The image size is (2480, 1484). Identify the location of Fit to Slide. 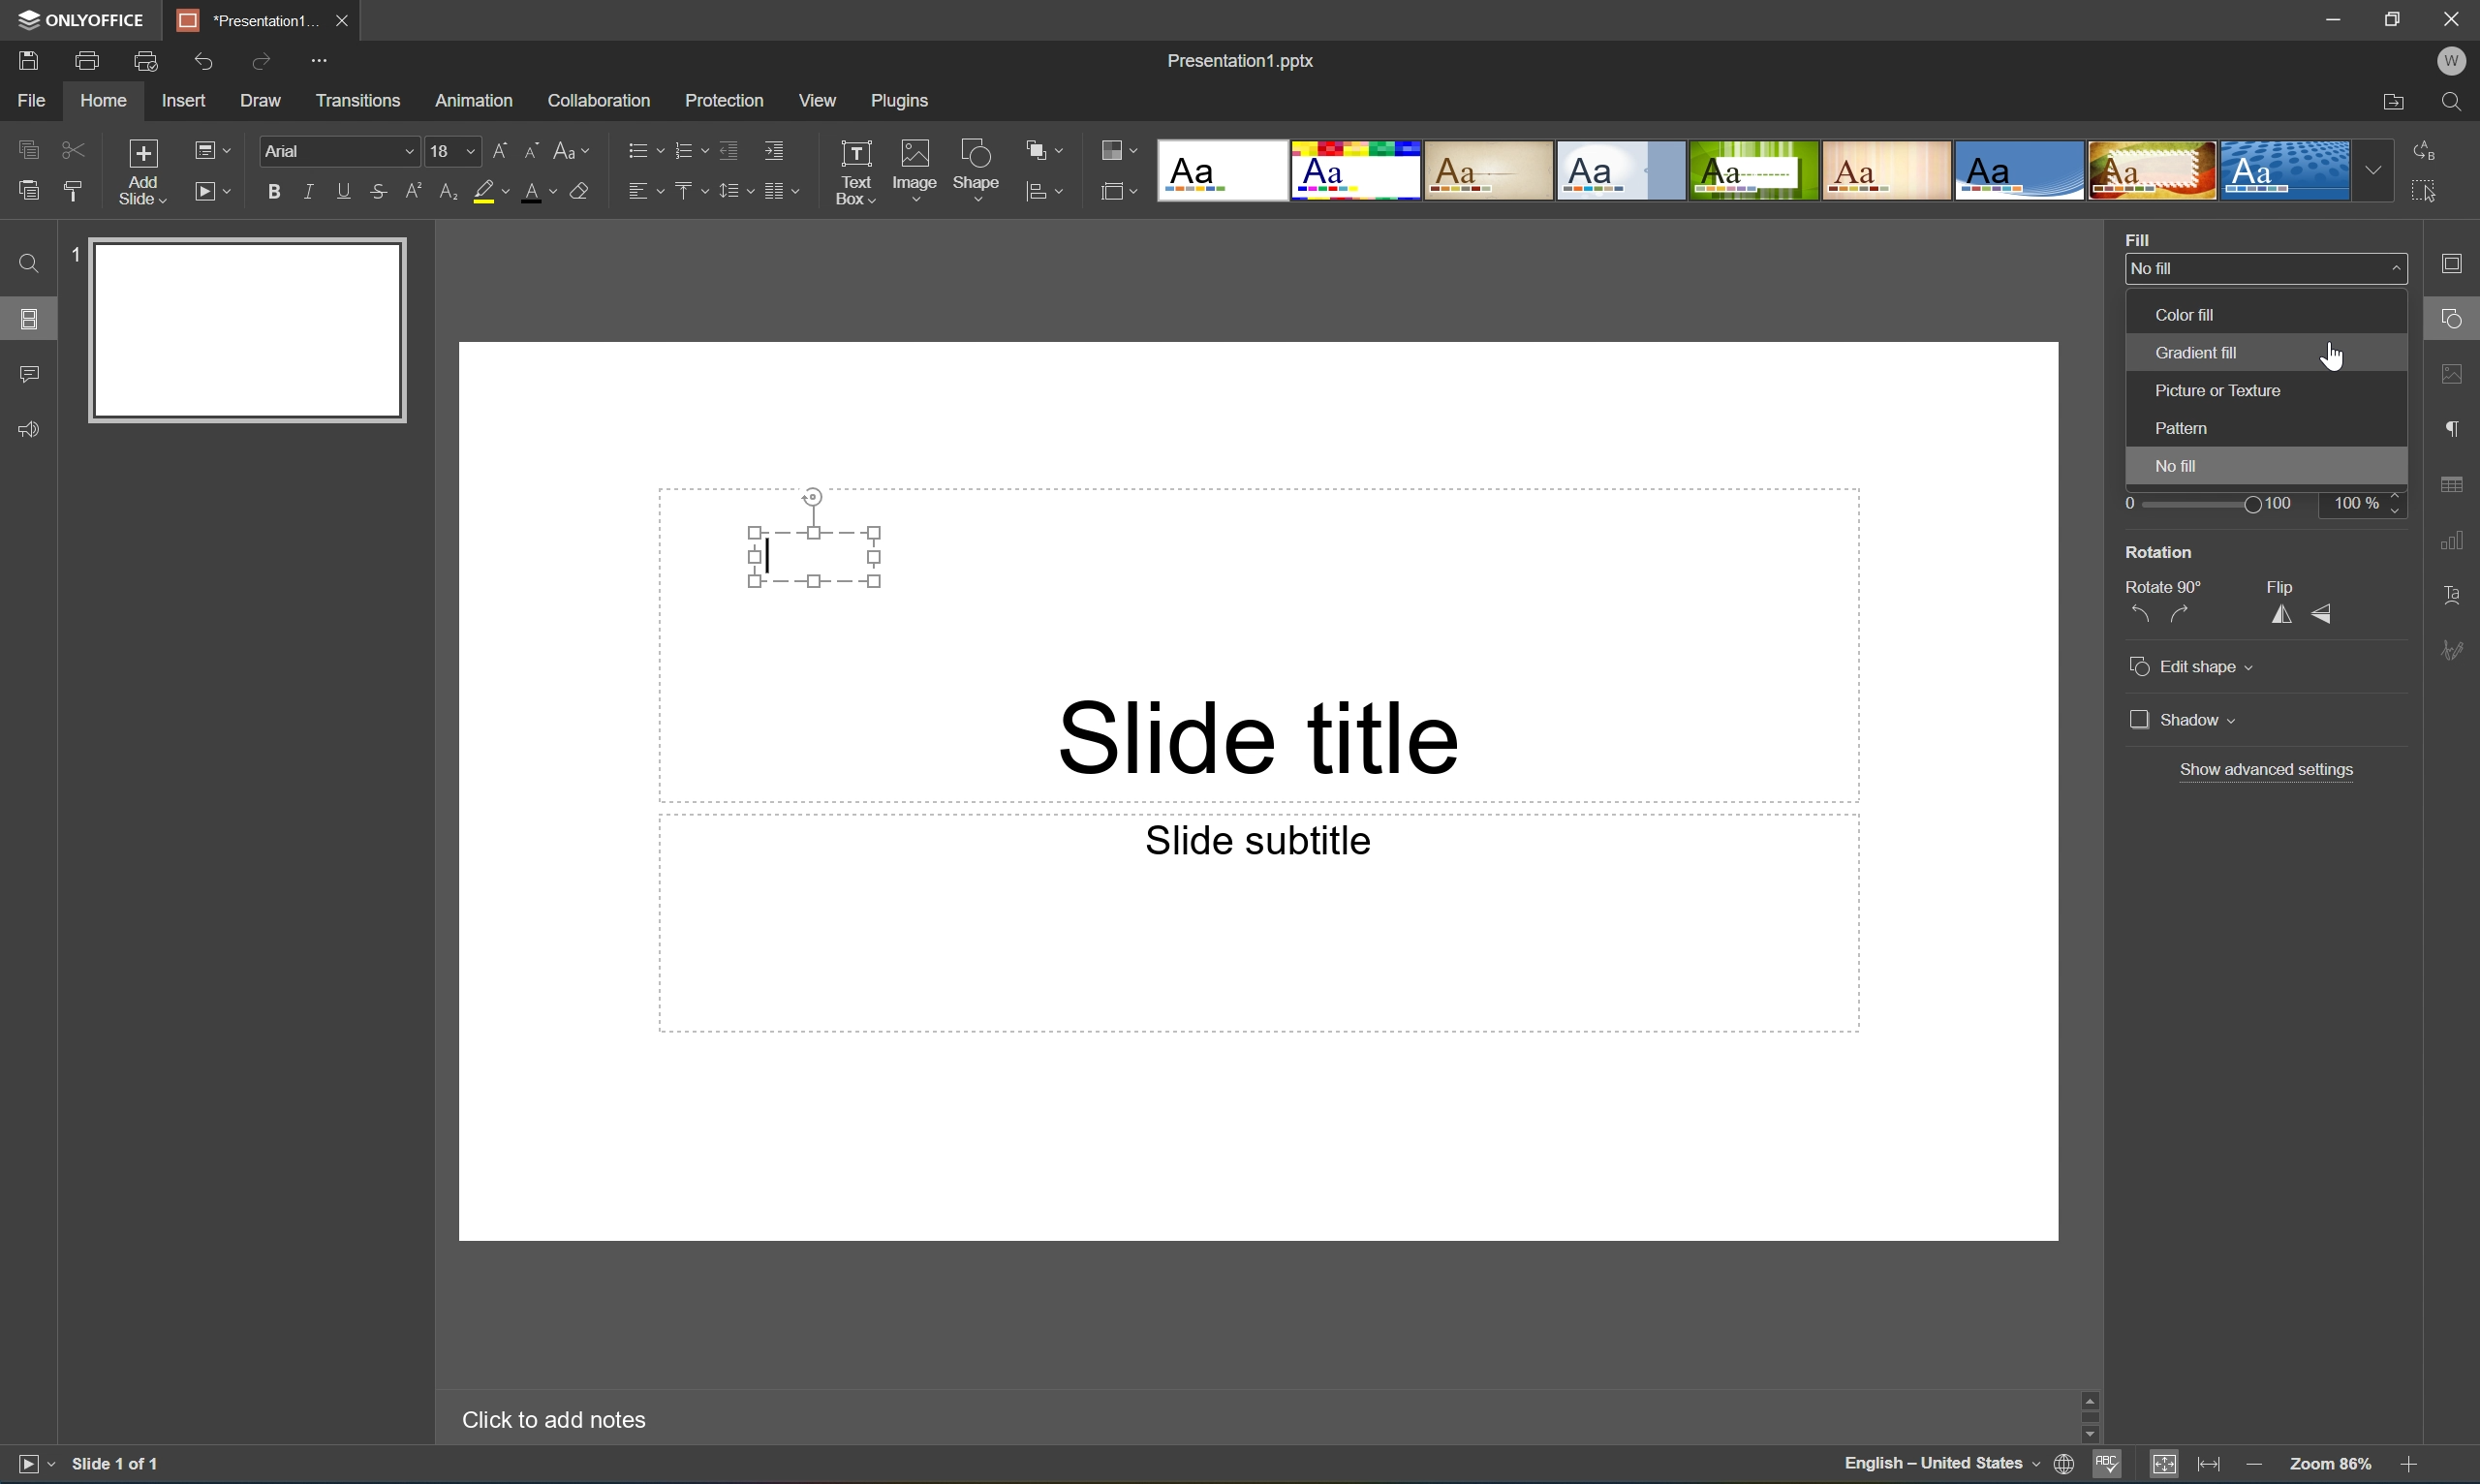
(2169, 1464).